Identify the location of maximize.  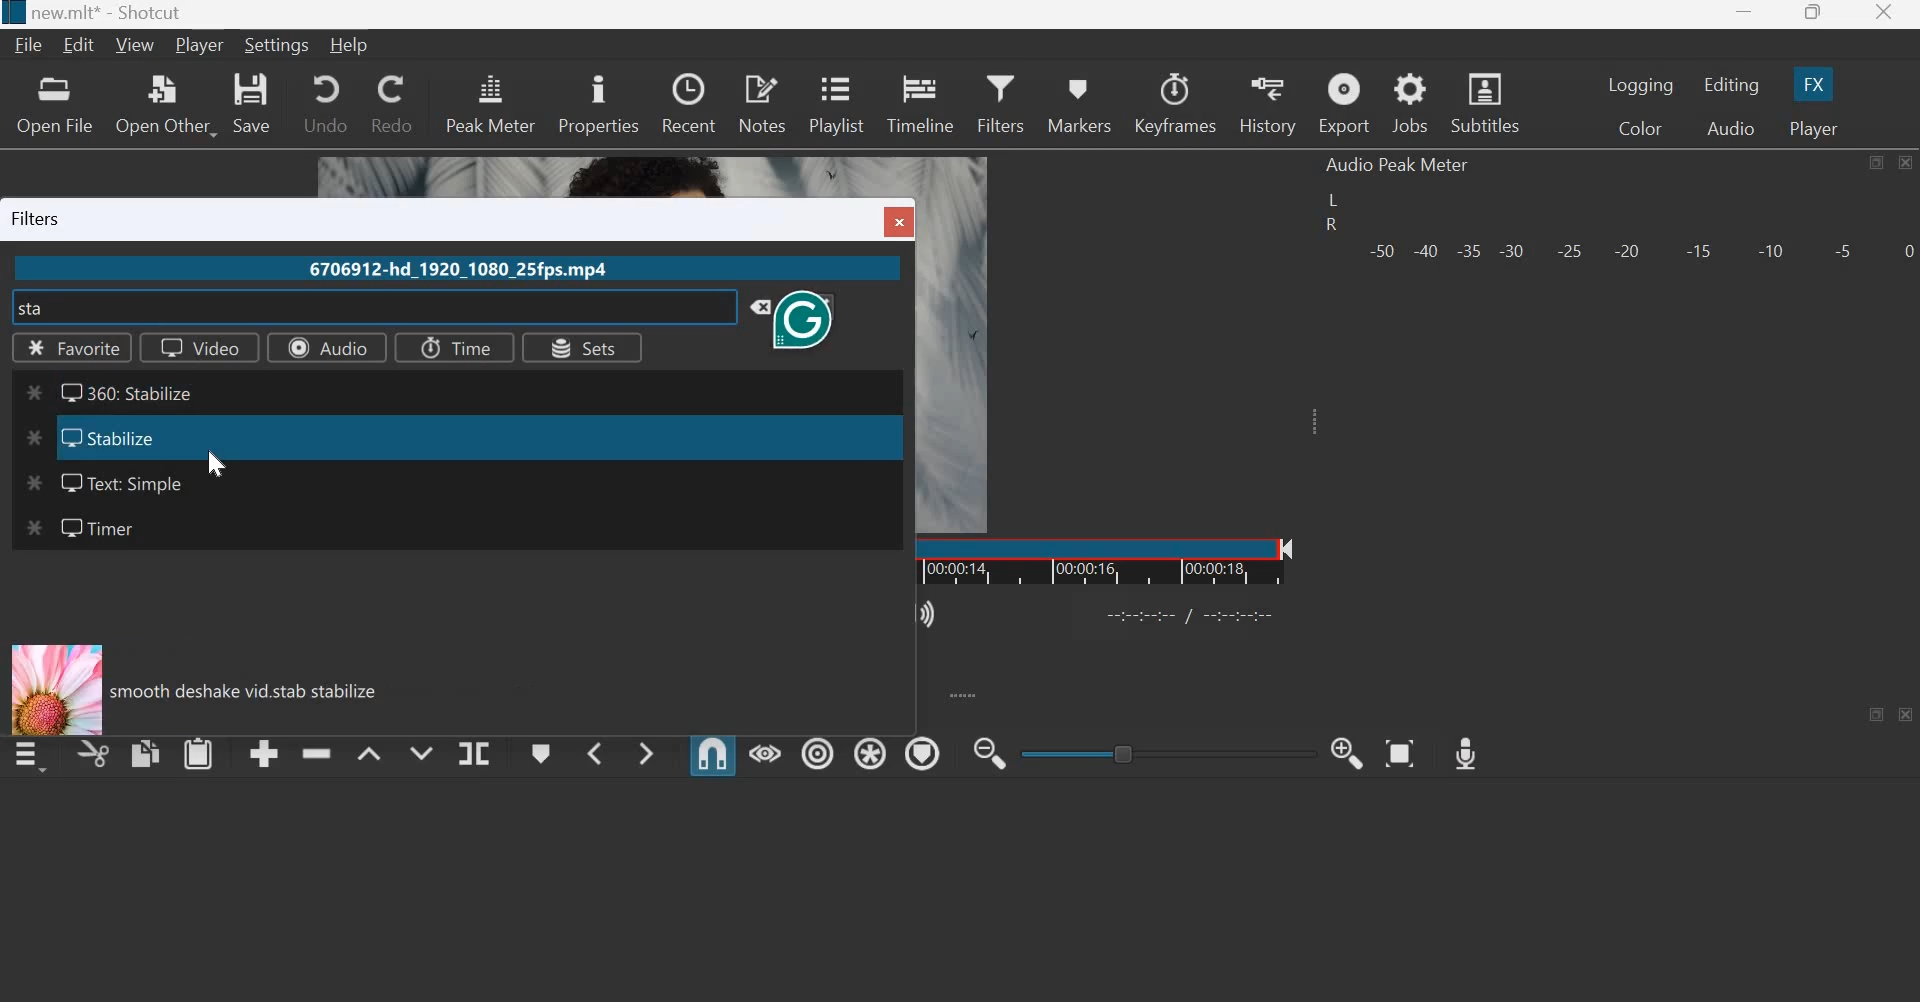
(1877, 162).